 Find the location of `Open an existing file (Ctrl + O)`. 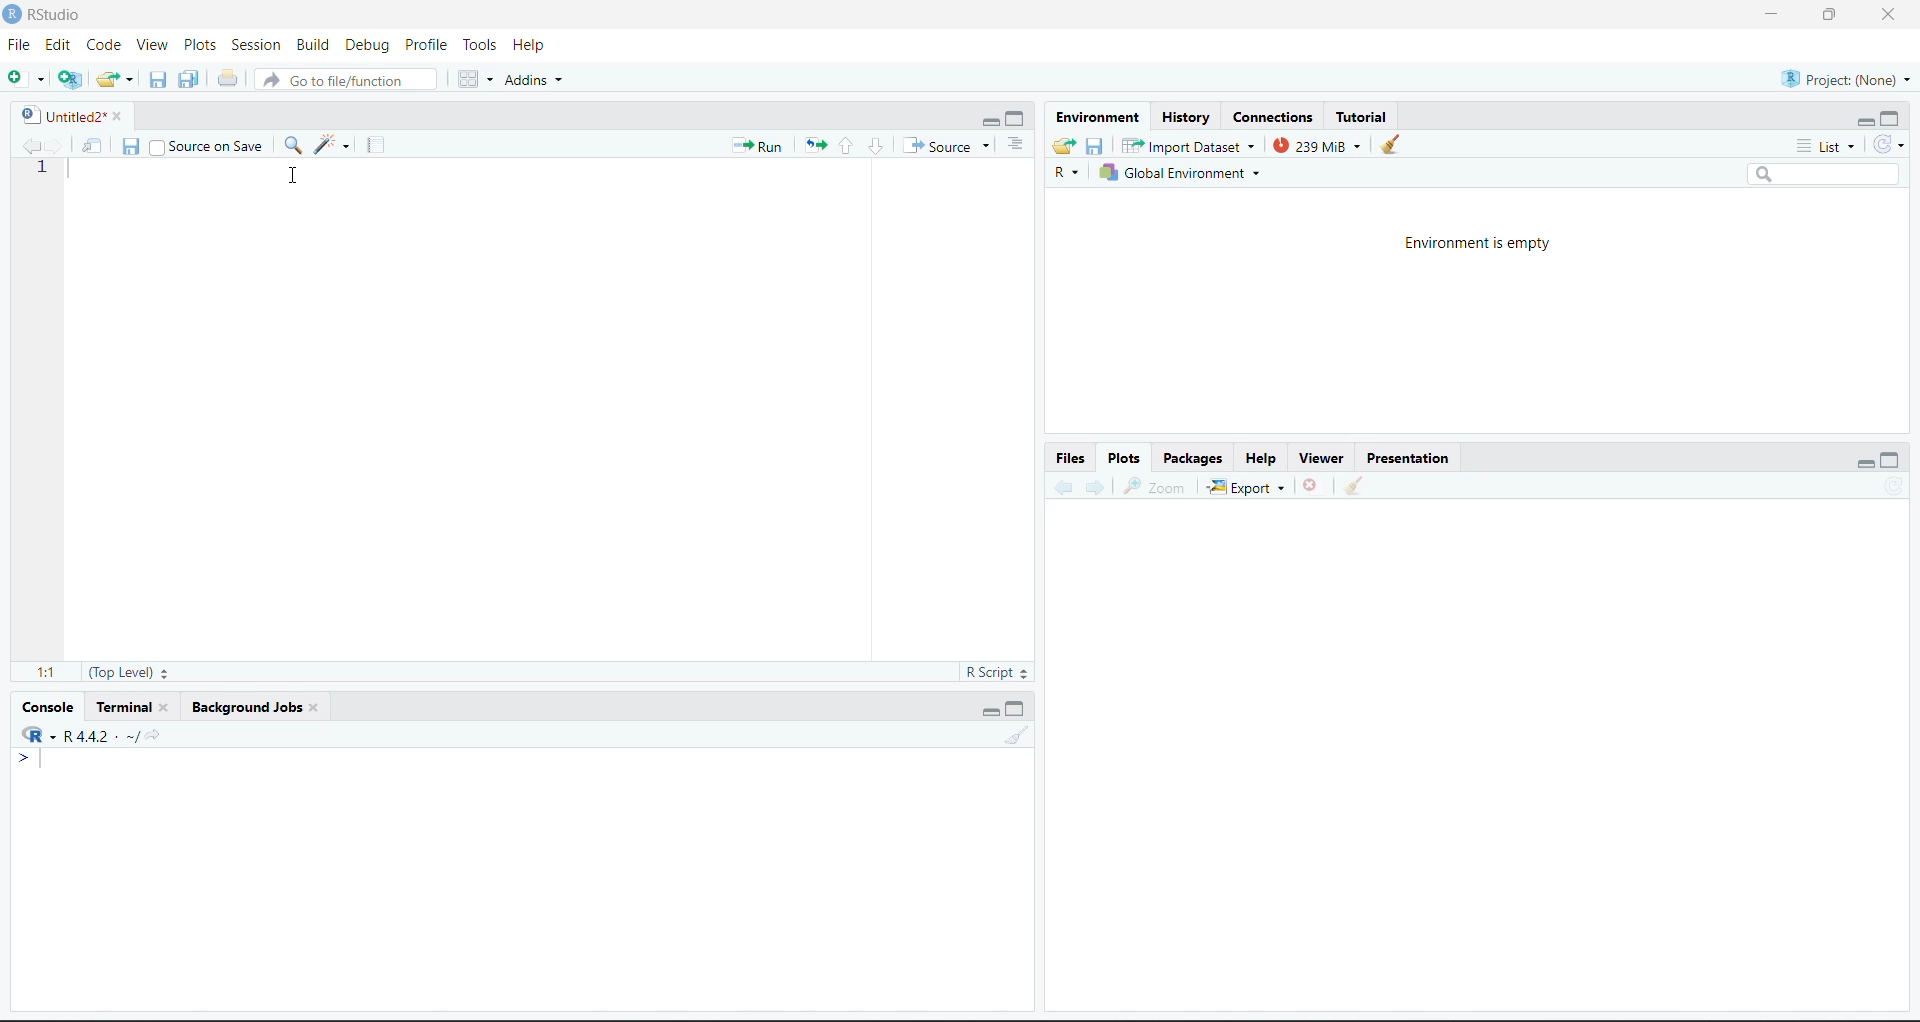

Open an existing file (Ctrl + O) is located at coordinates (115, 76).